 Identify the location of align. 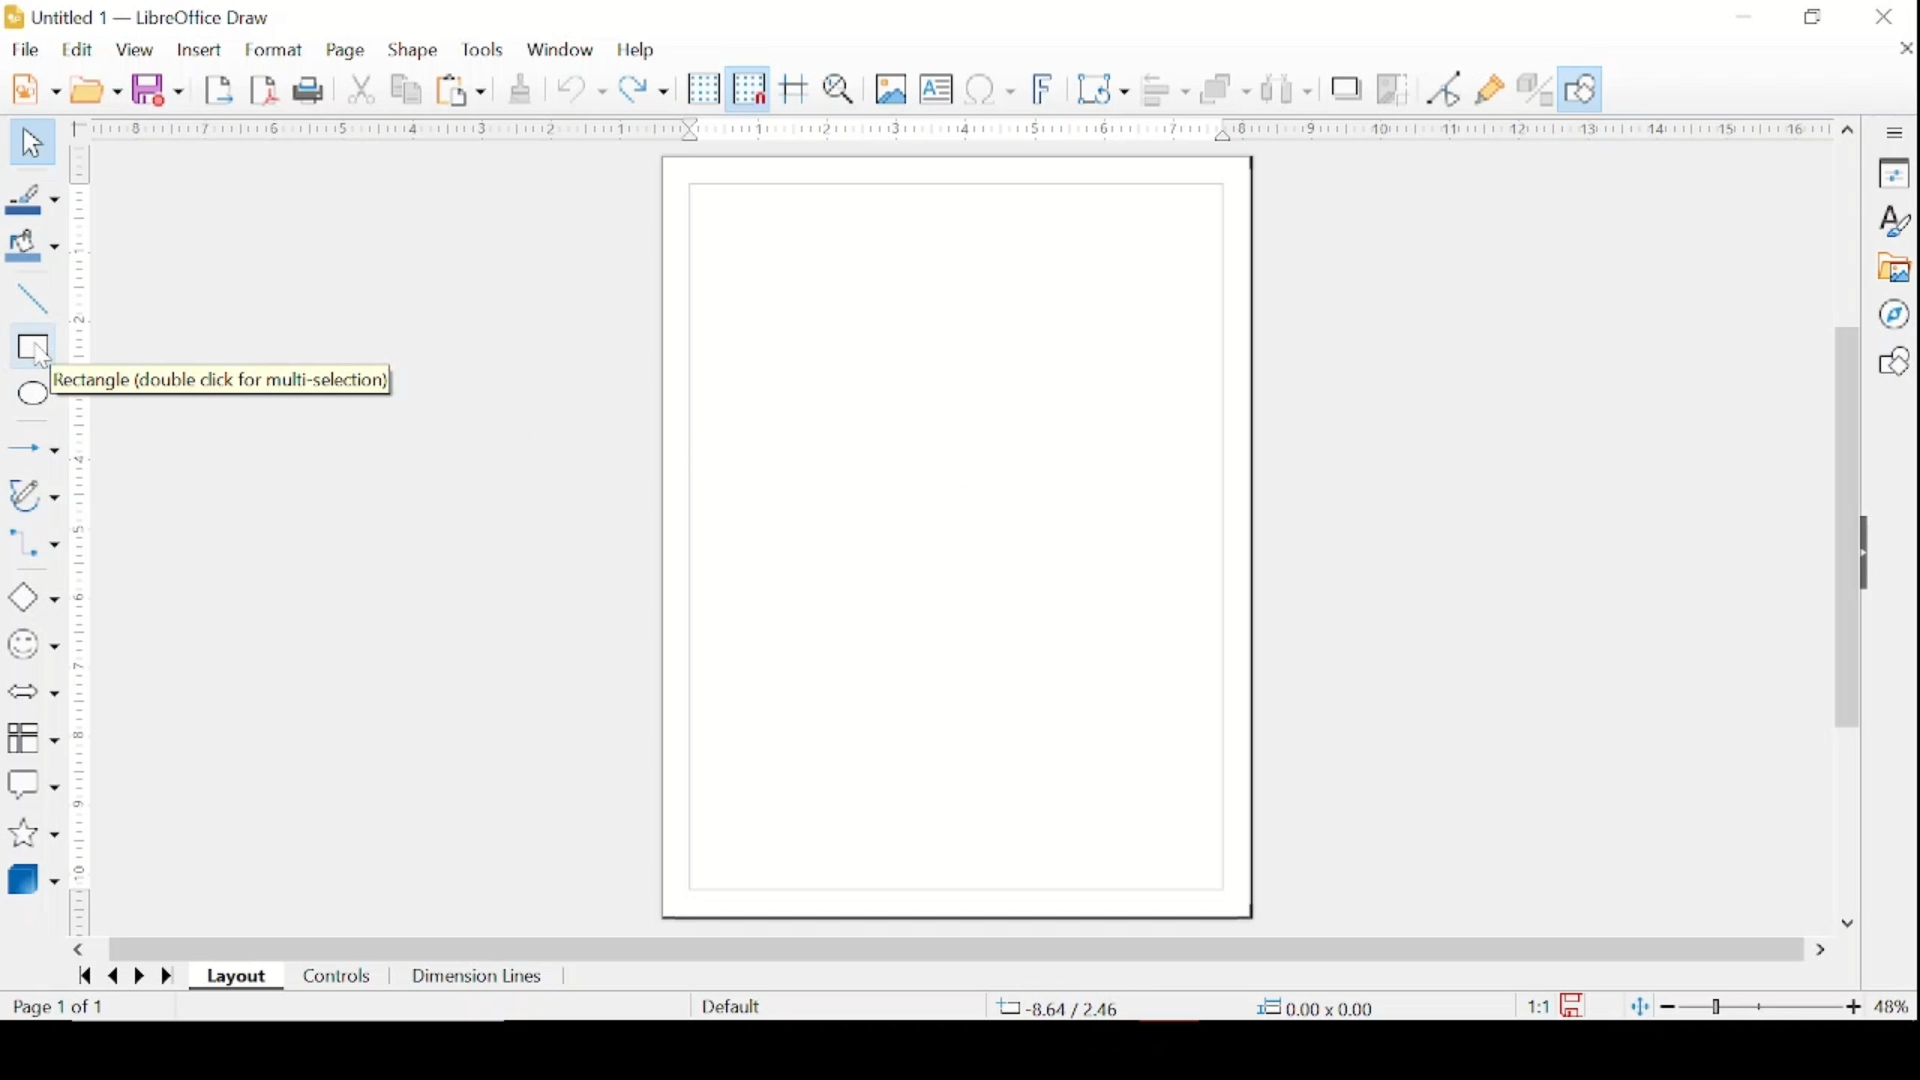
(1165, 89).